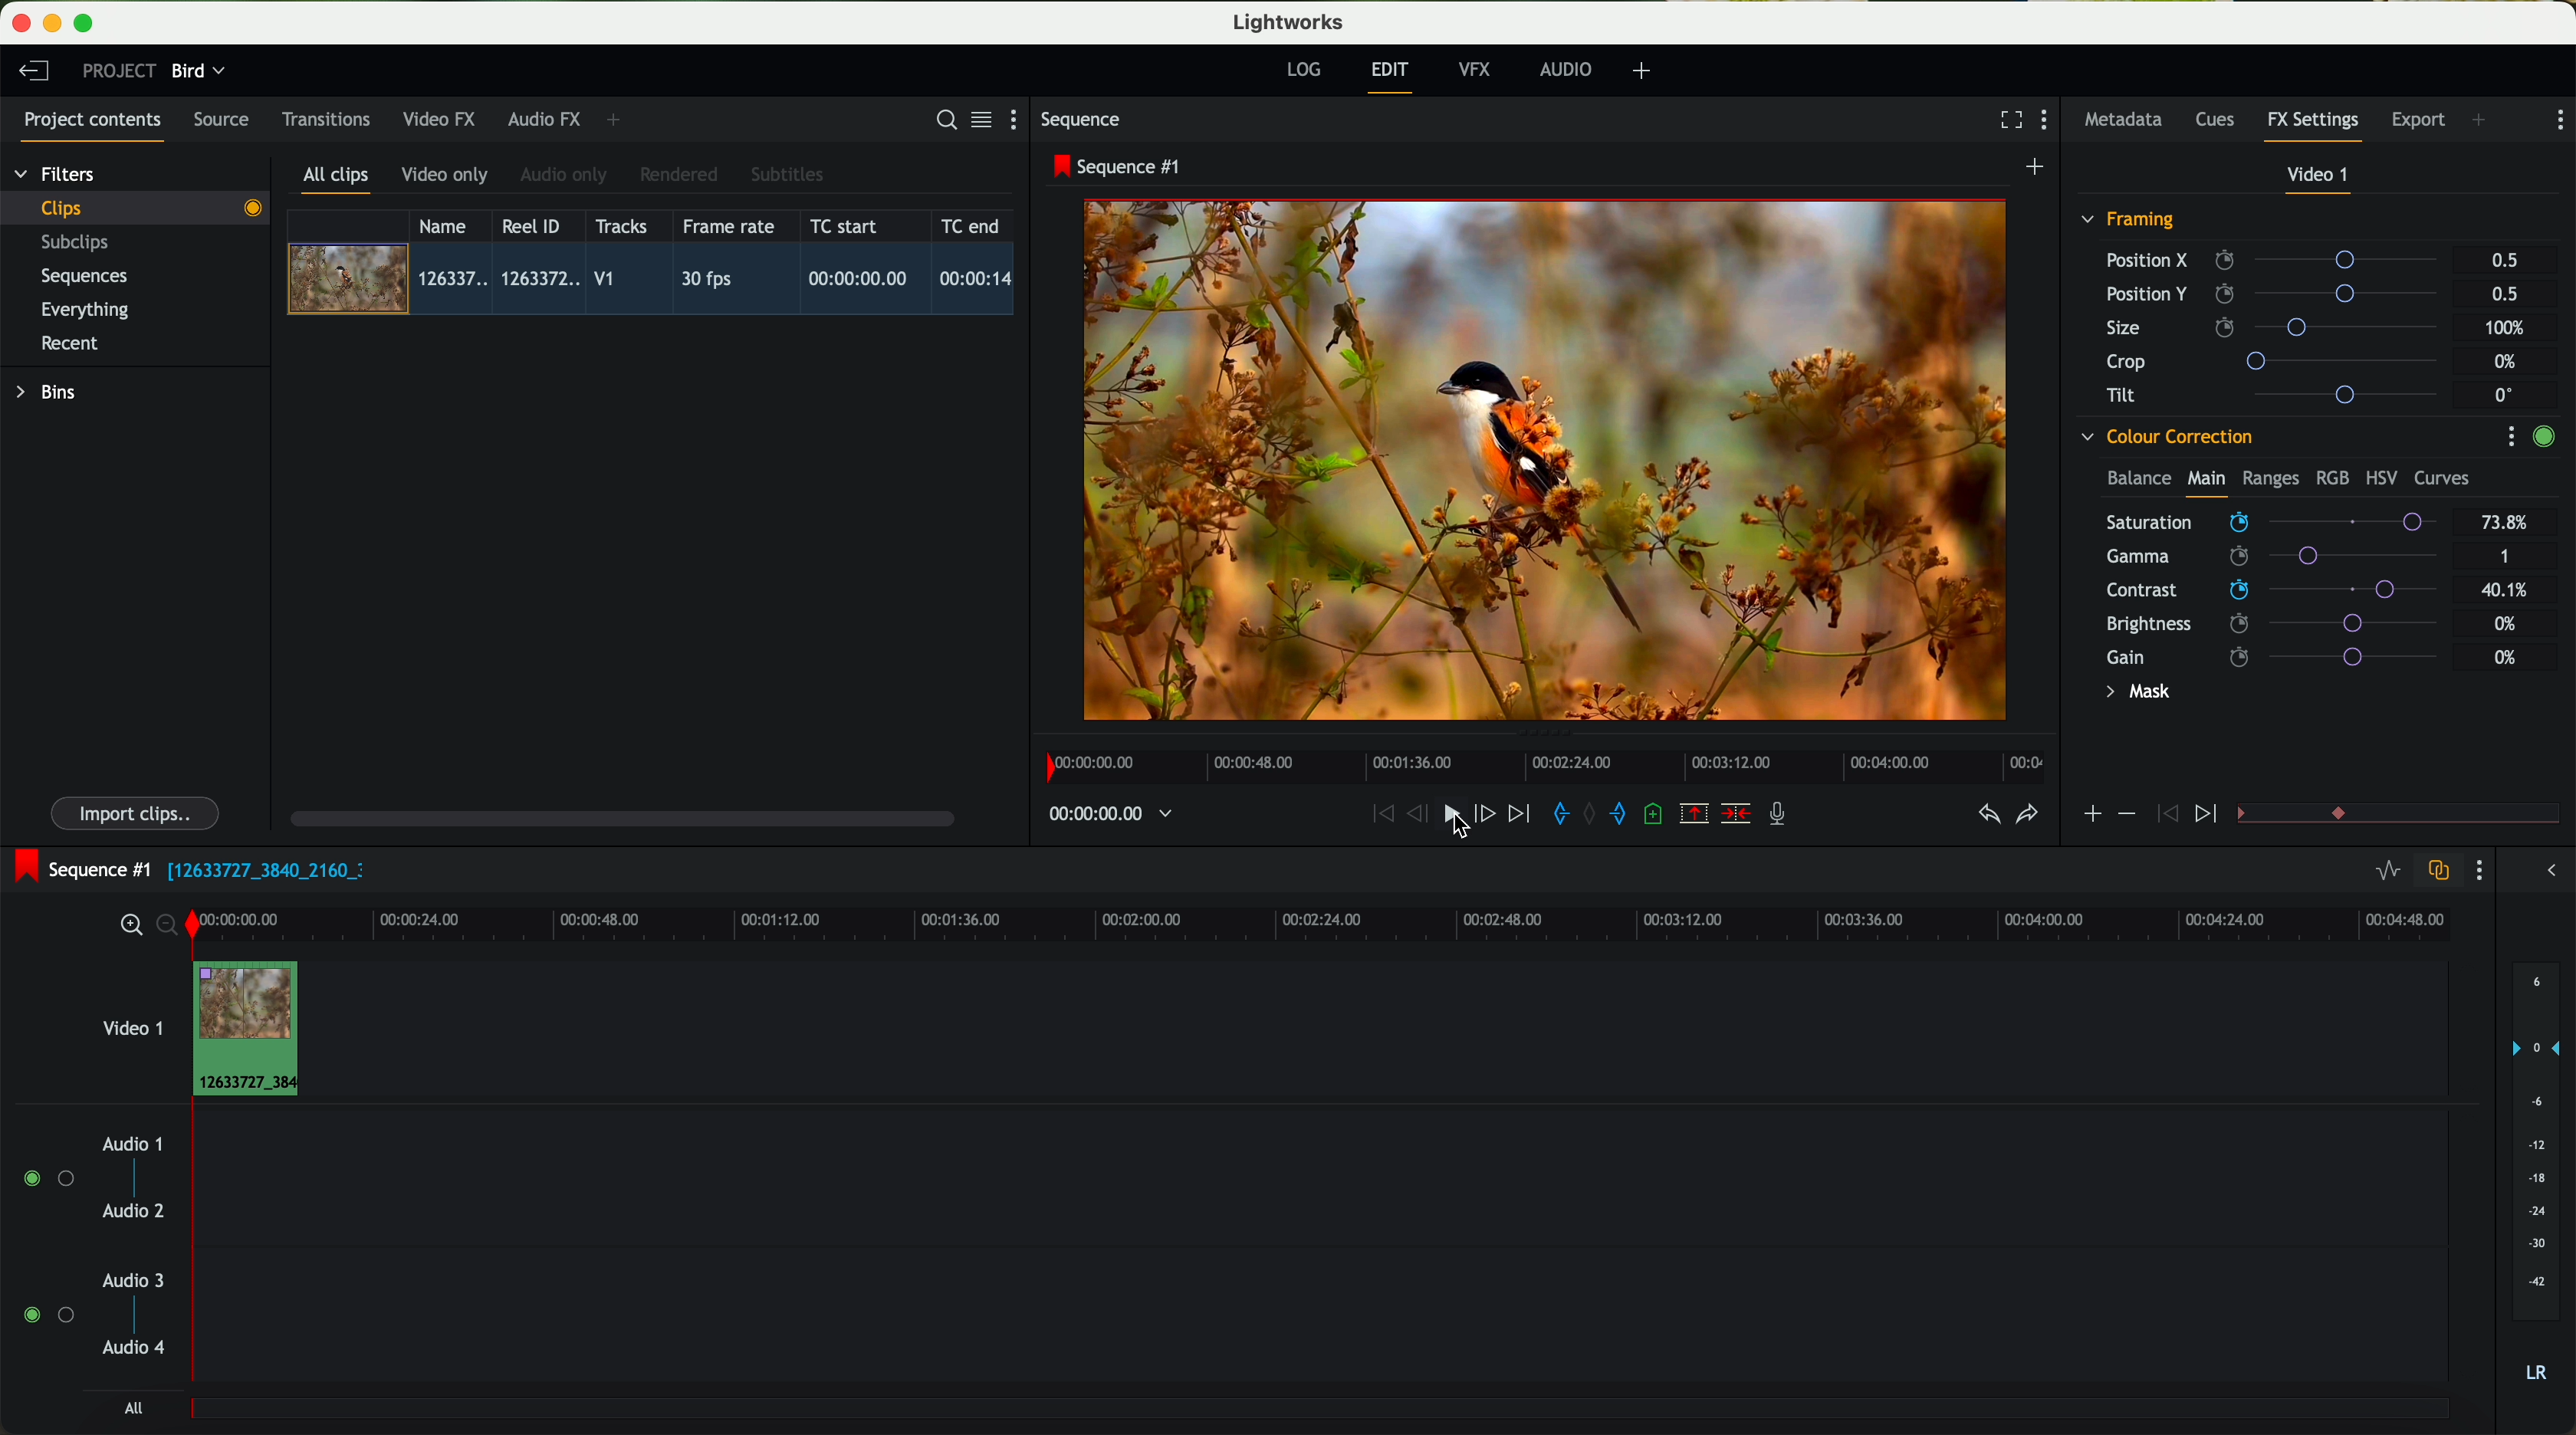 The width and height of the screenshot is (2576, 1435). What do you see at coordinates (124, 1279) in the screenshot?
I see `audio 3` at bounding box center [124, 1279].